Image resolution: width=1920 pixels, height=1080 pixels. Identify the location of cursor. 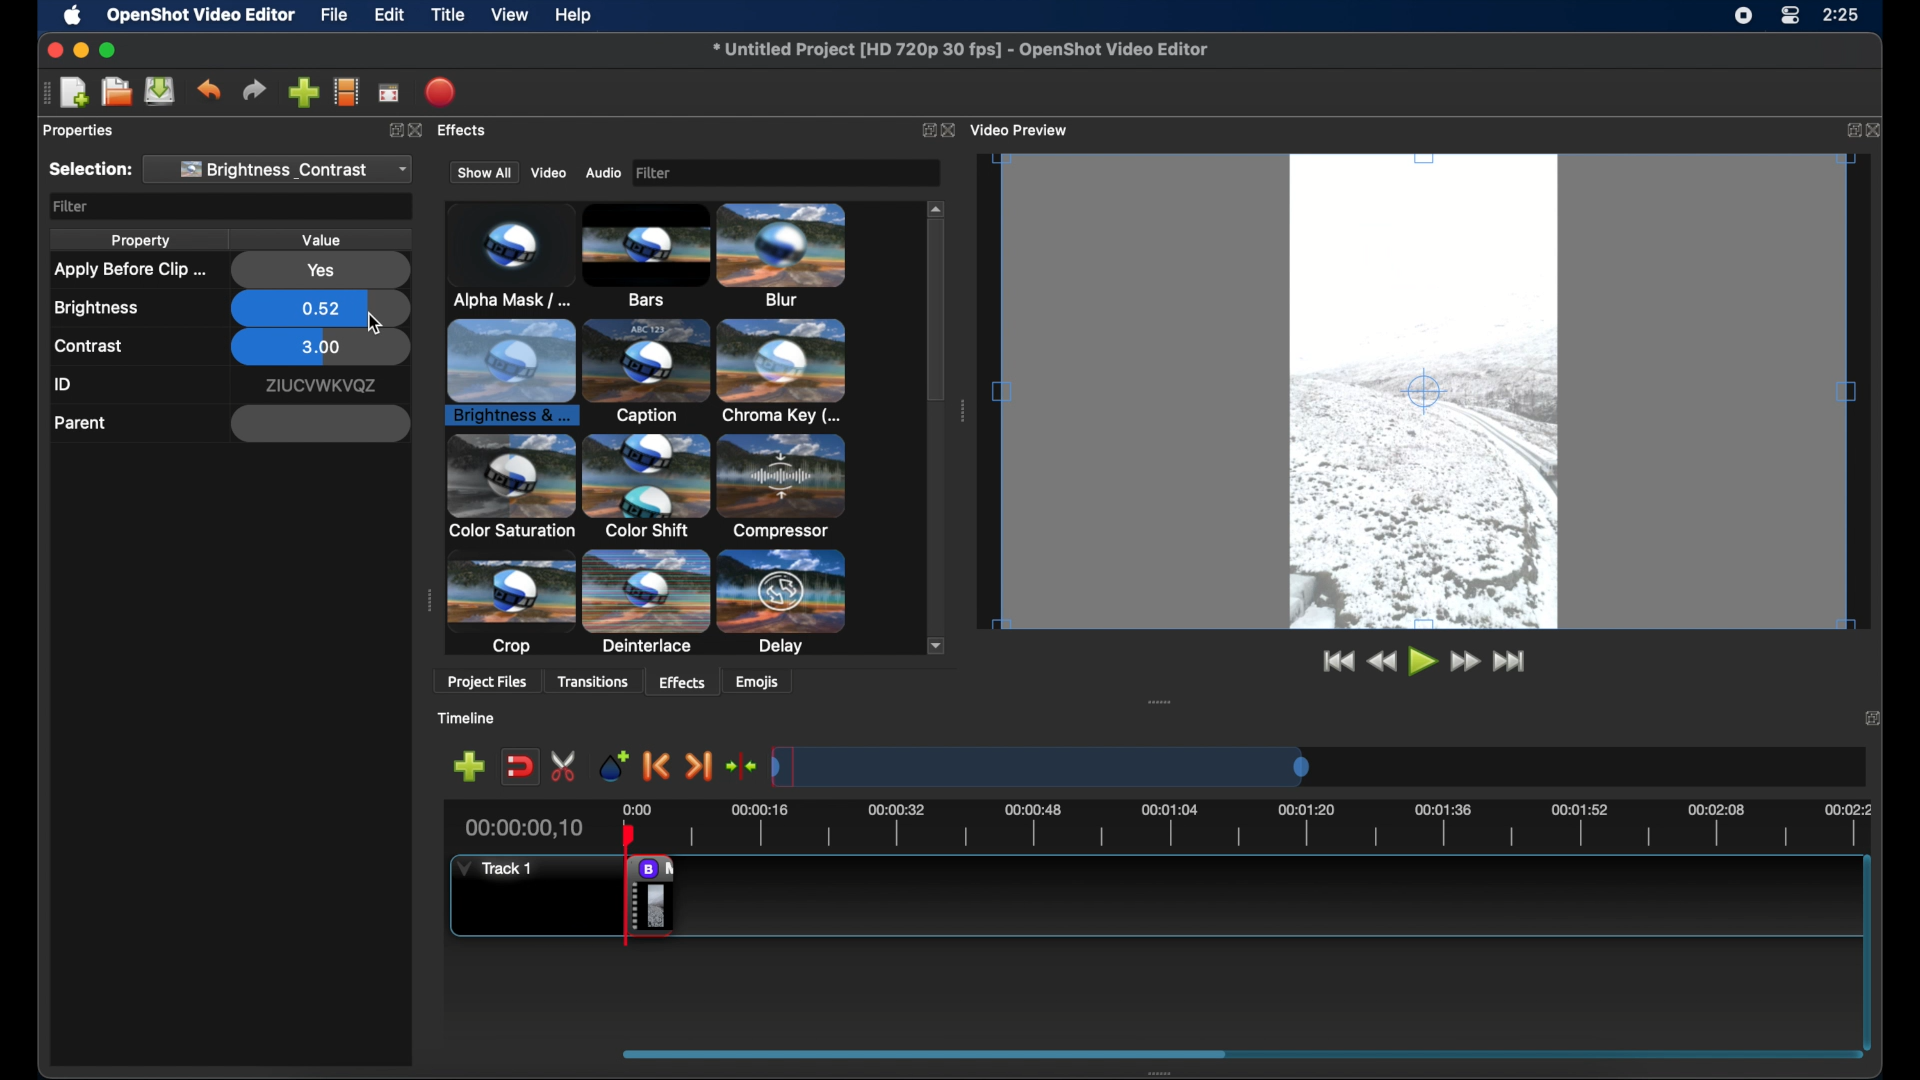
(376, 325).